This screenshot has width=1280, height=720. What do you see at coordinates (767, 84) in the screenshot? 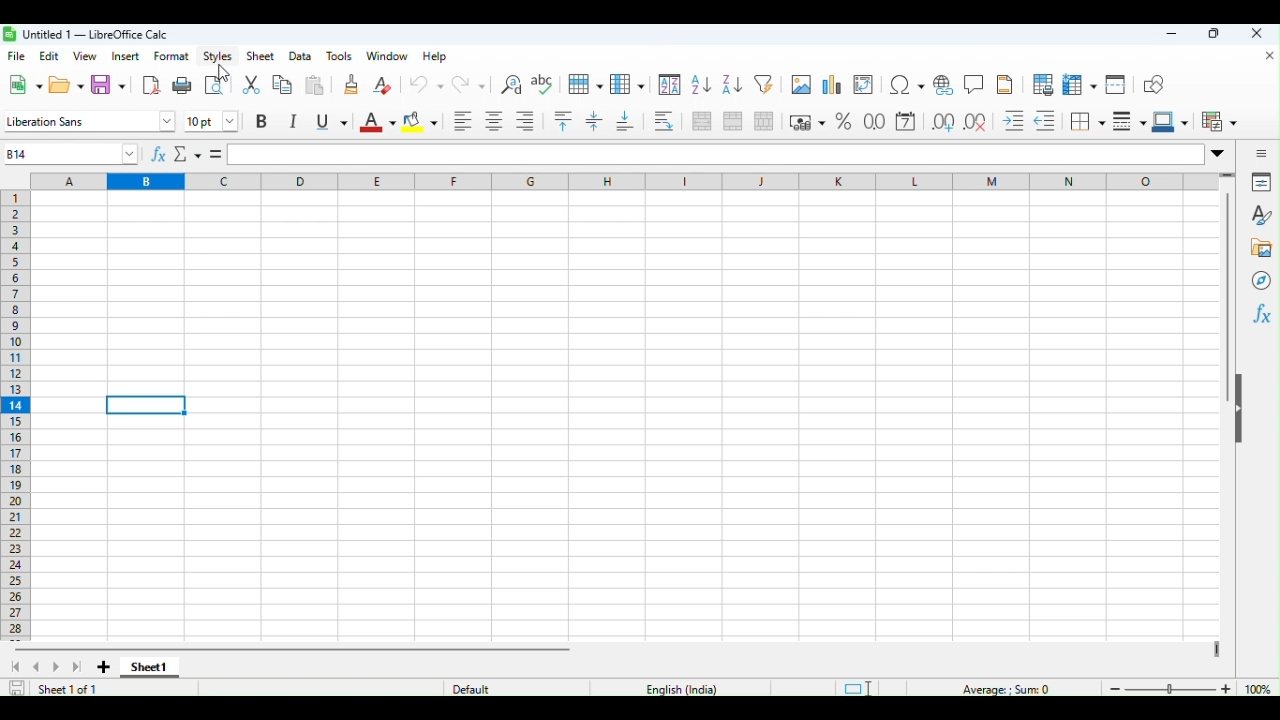
I see `Filter` at bounding box center [767, 84].